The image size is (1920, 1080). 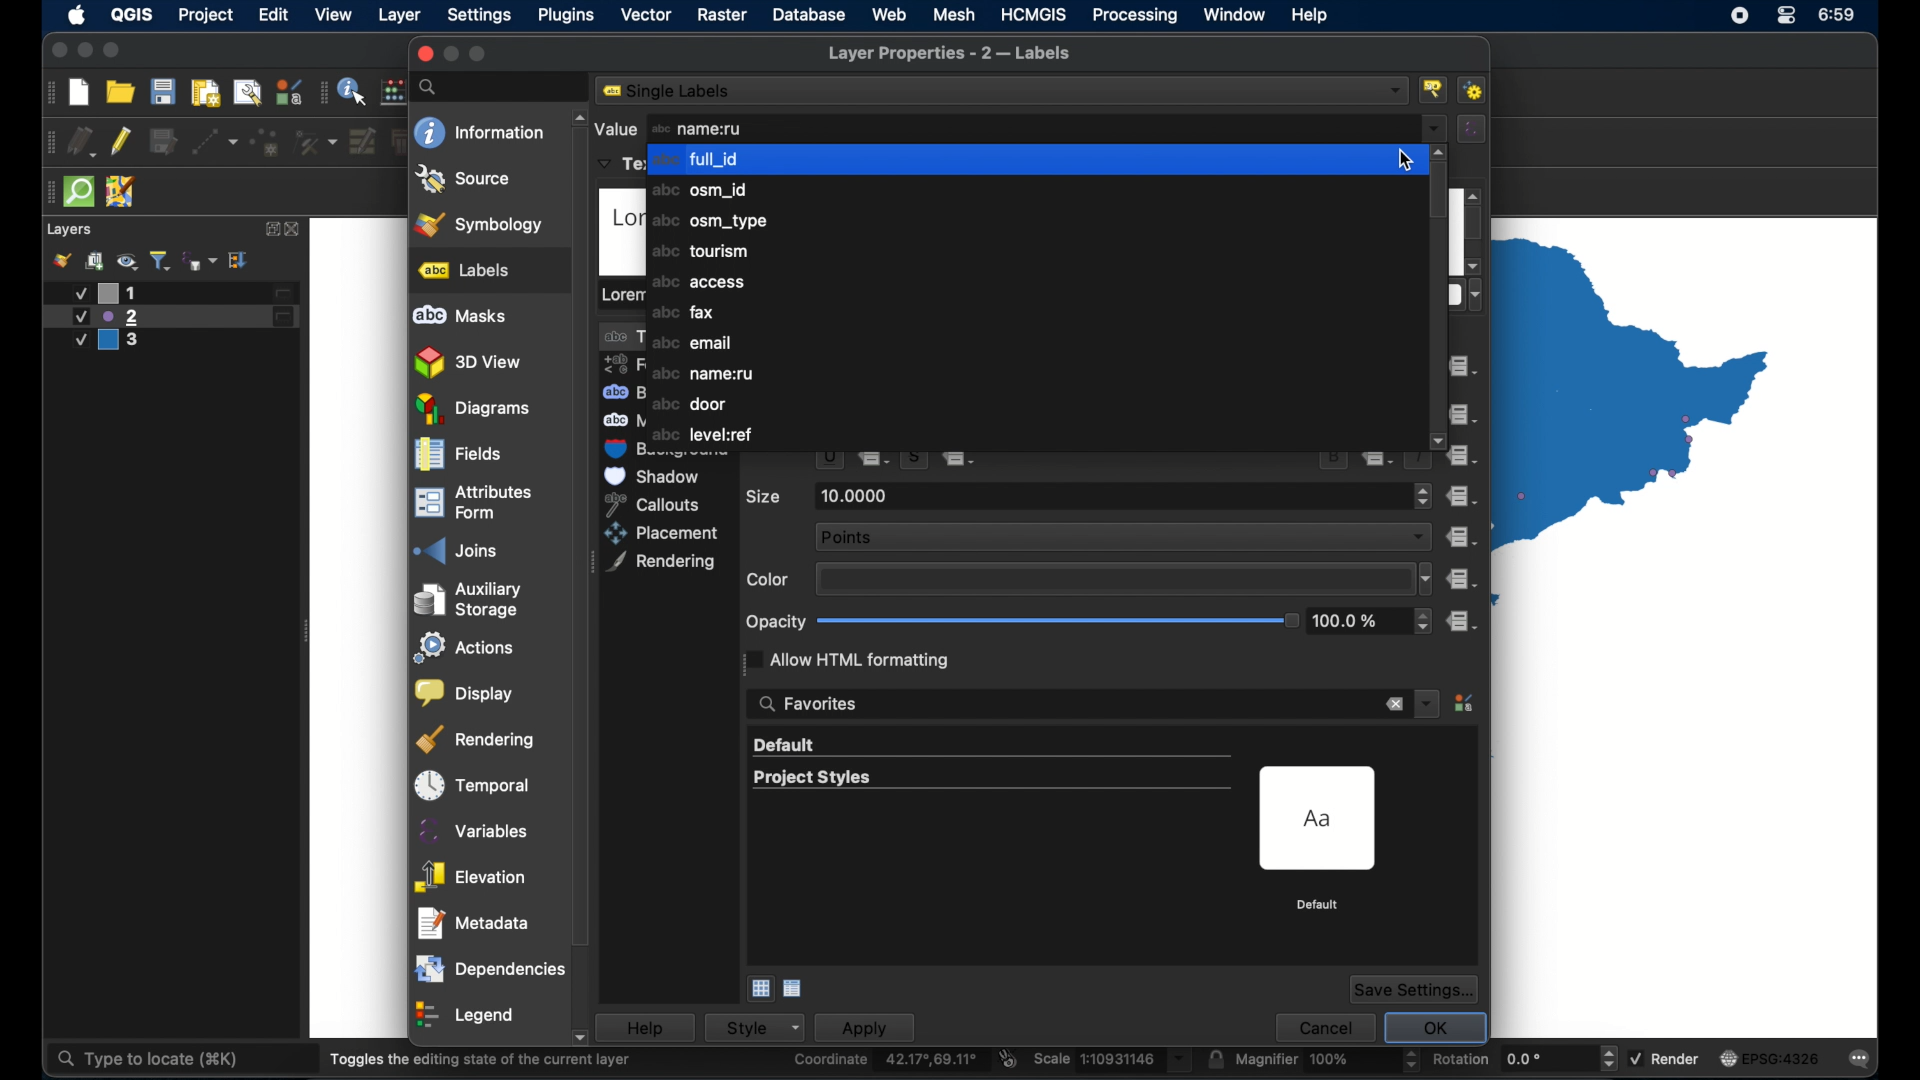 What do you see at coordinates (479, 132) in the screenshot?
I see `information` at bounding box center [479, 132].